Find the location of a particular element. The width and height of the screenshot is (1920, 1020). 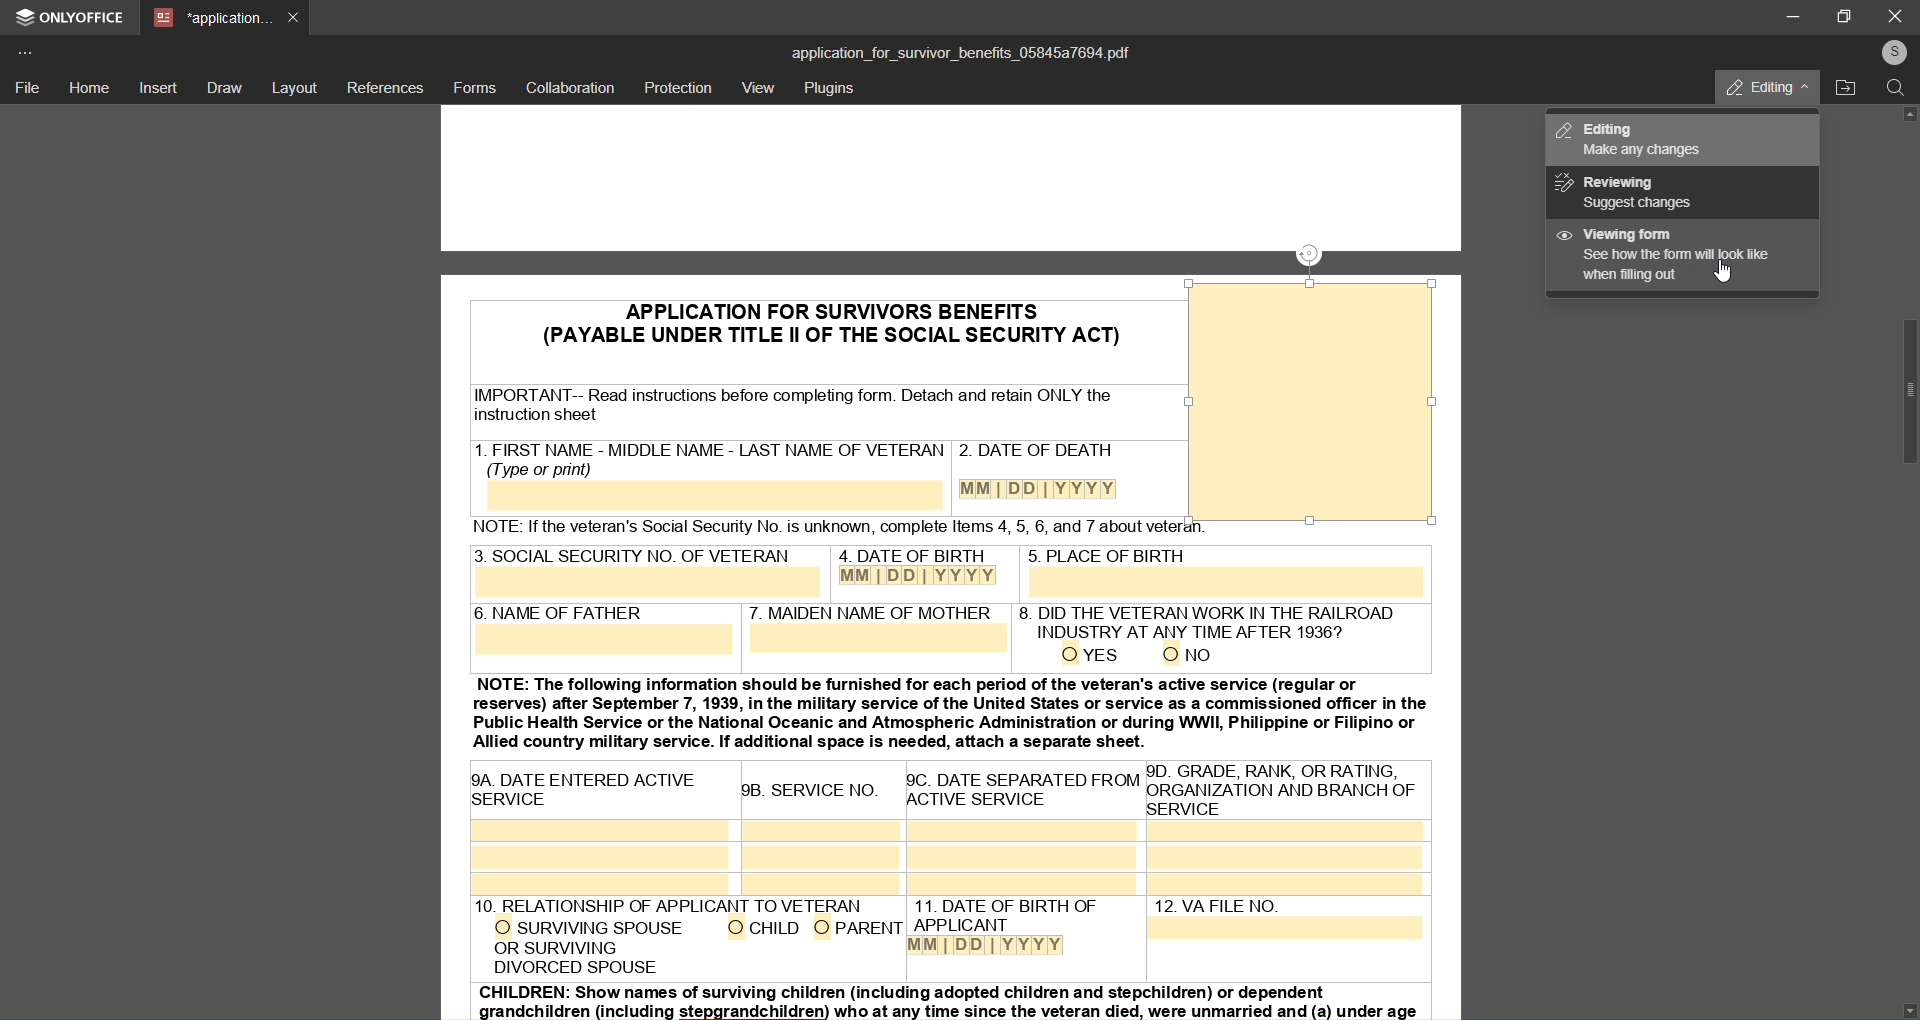

forms is located at coordinates (474, 87).